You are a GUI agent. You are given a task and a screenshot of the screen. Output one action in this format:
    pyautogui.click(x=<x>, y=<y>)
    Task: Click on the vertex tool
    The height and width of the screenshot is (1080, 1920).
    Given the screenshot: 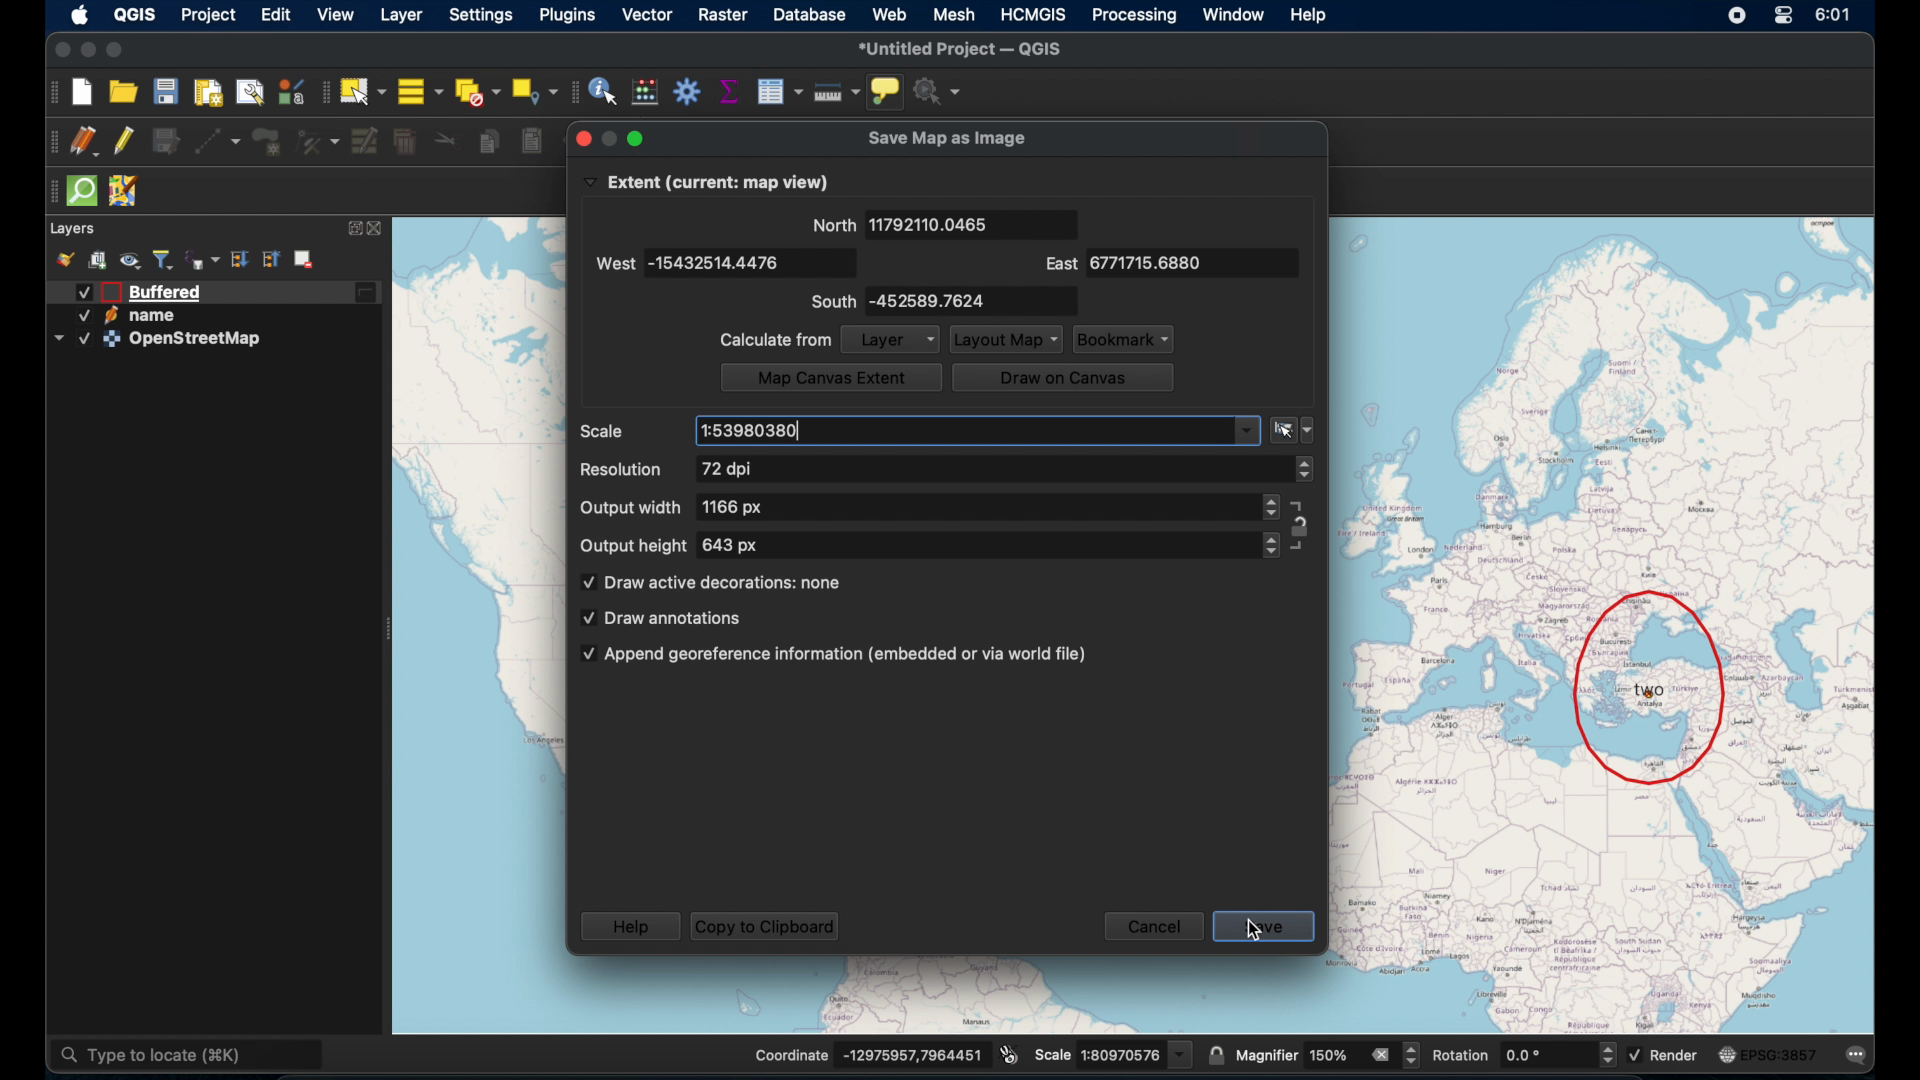 What is the action you would take?
    pyautogui.click(x=317, y=138)
    